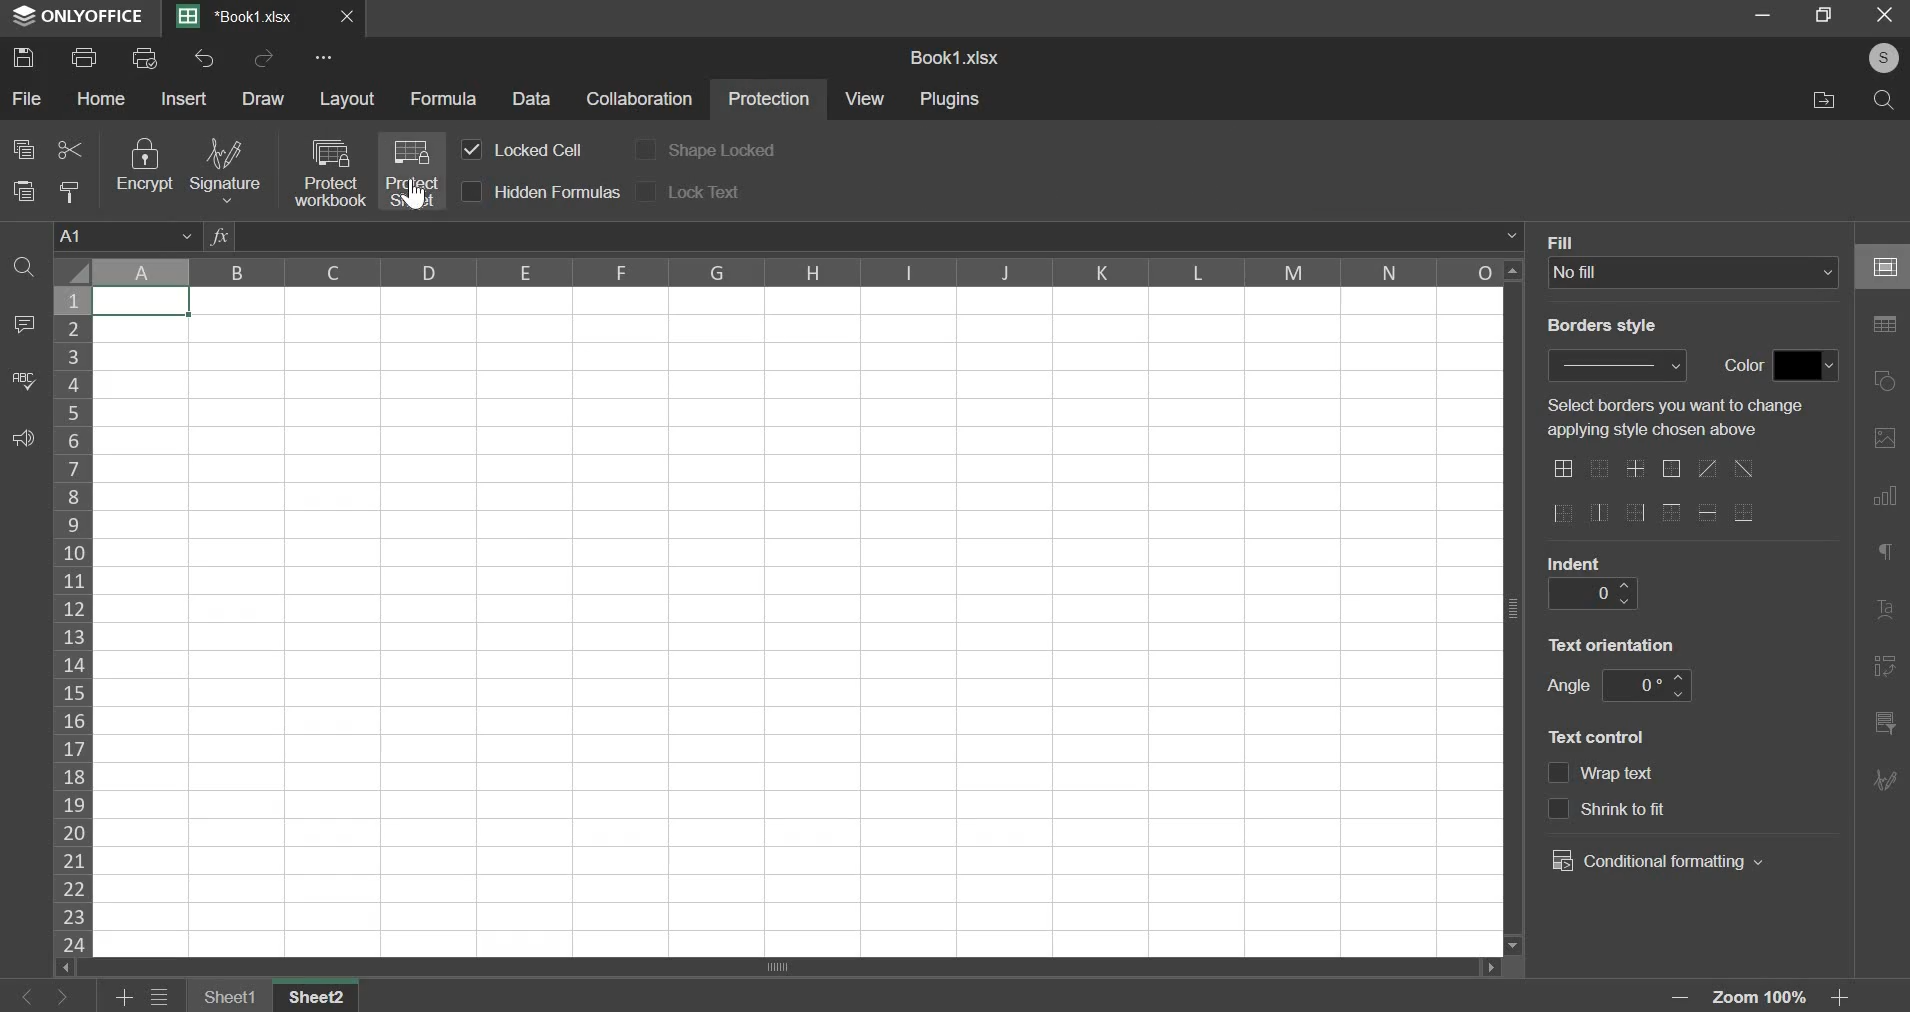 This screenshot has width=1910, height=1012. I want to click on color, so click(1740, 366).